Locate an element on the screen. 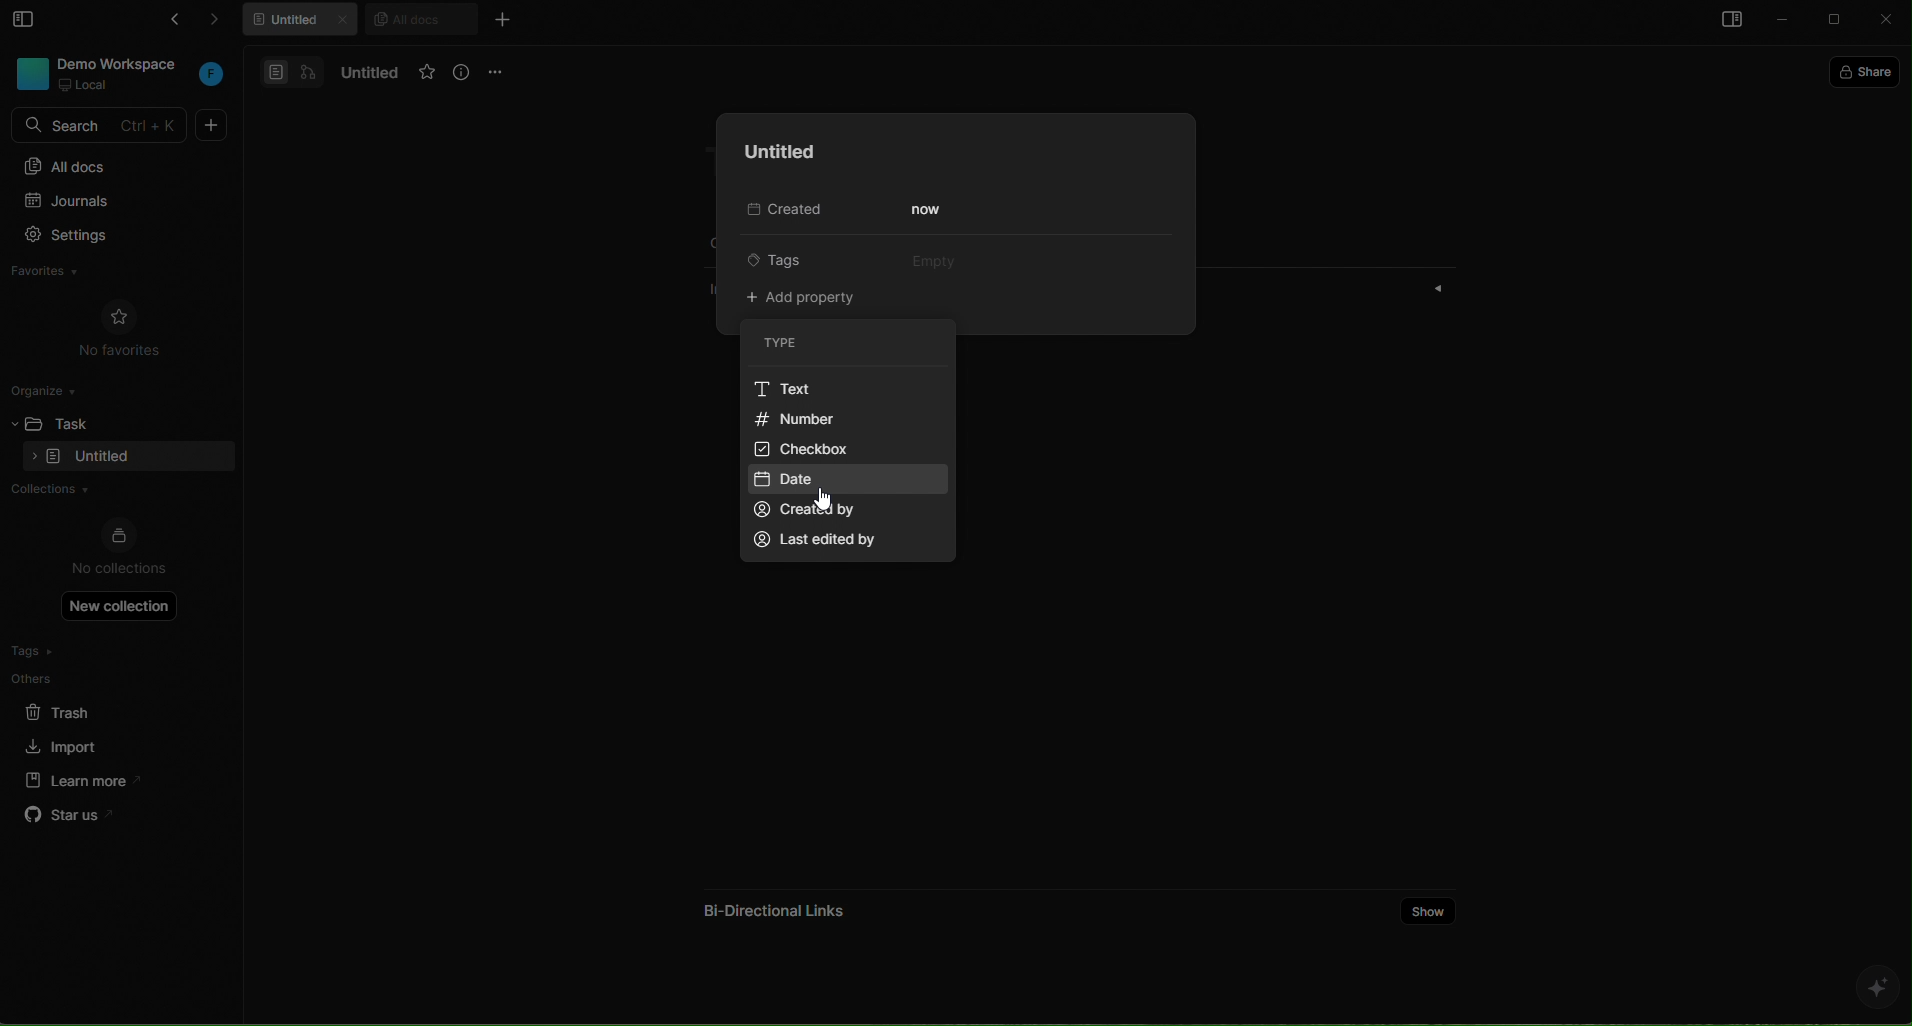 The image size is (1912, 1026). tags is located at coordinates (791, 258).